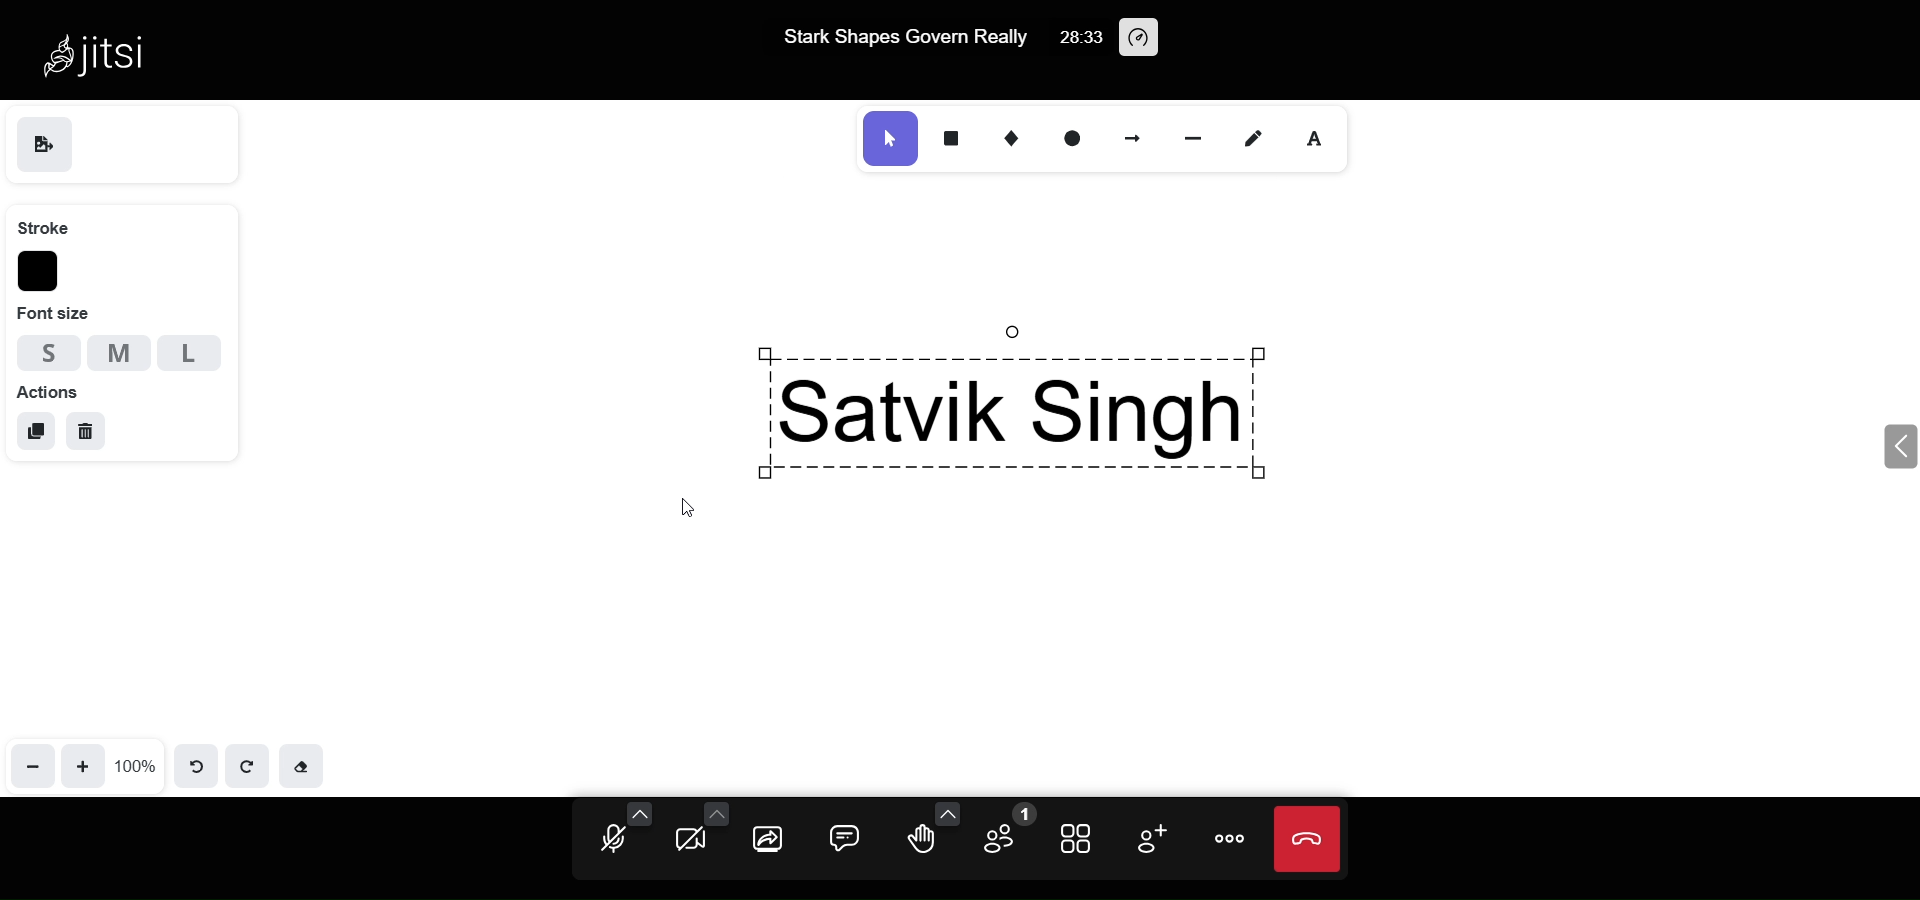 The image size is (1920, 900). Describe the element at coordinates (34, 765) in the screenshot. I see `zoom out` at that location.